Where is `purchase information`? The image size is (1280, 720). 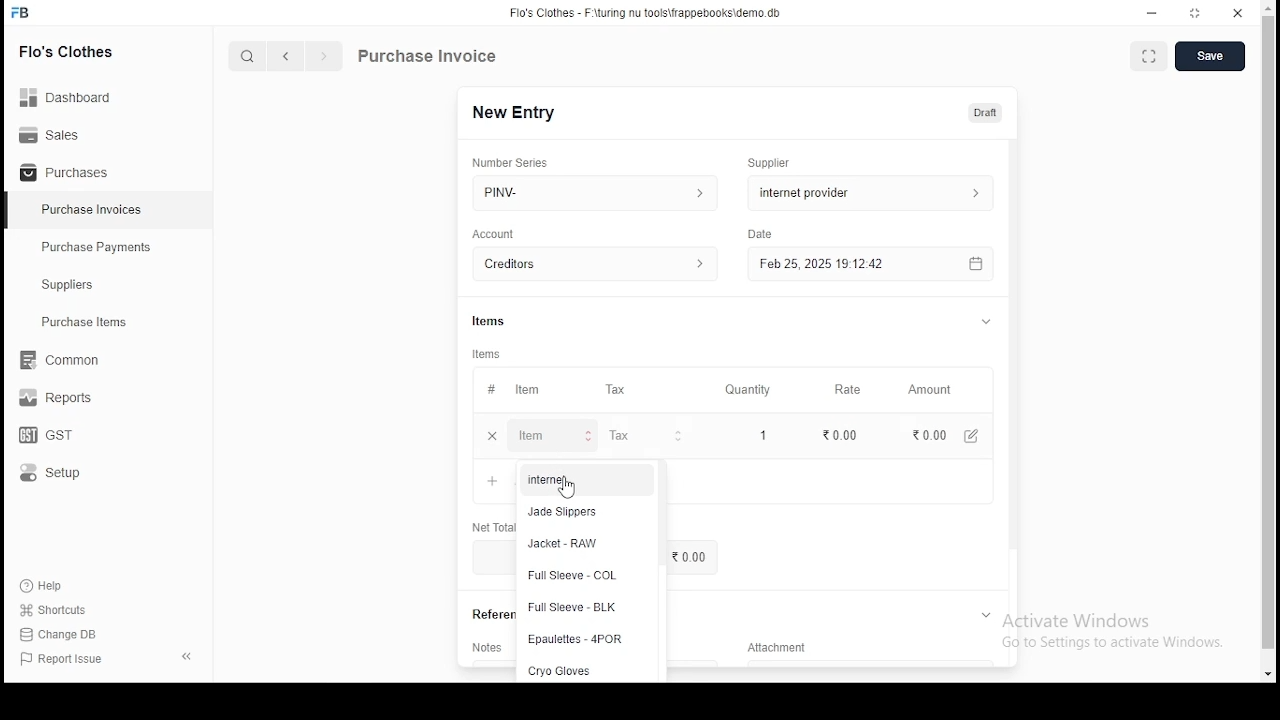
purchase information is located at coordinates (428, 57).